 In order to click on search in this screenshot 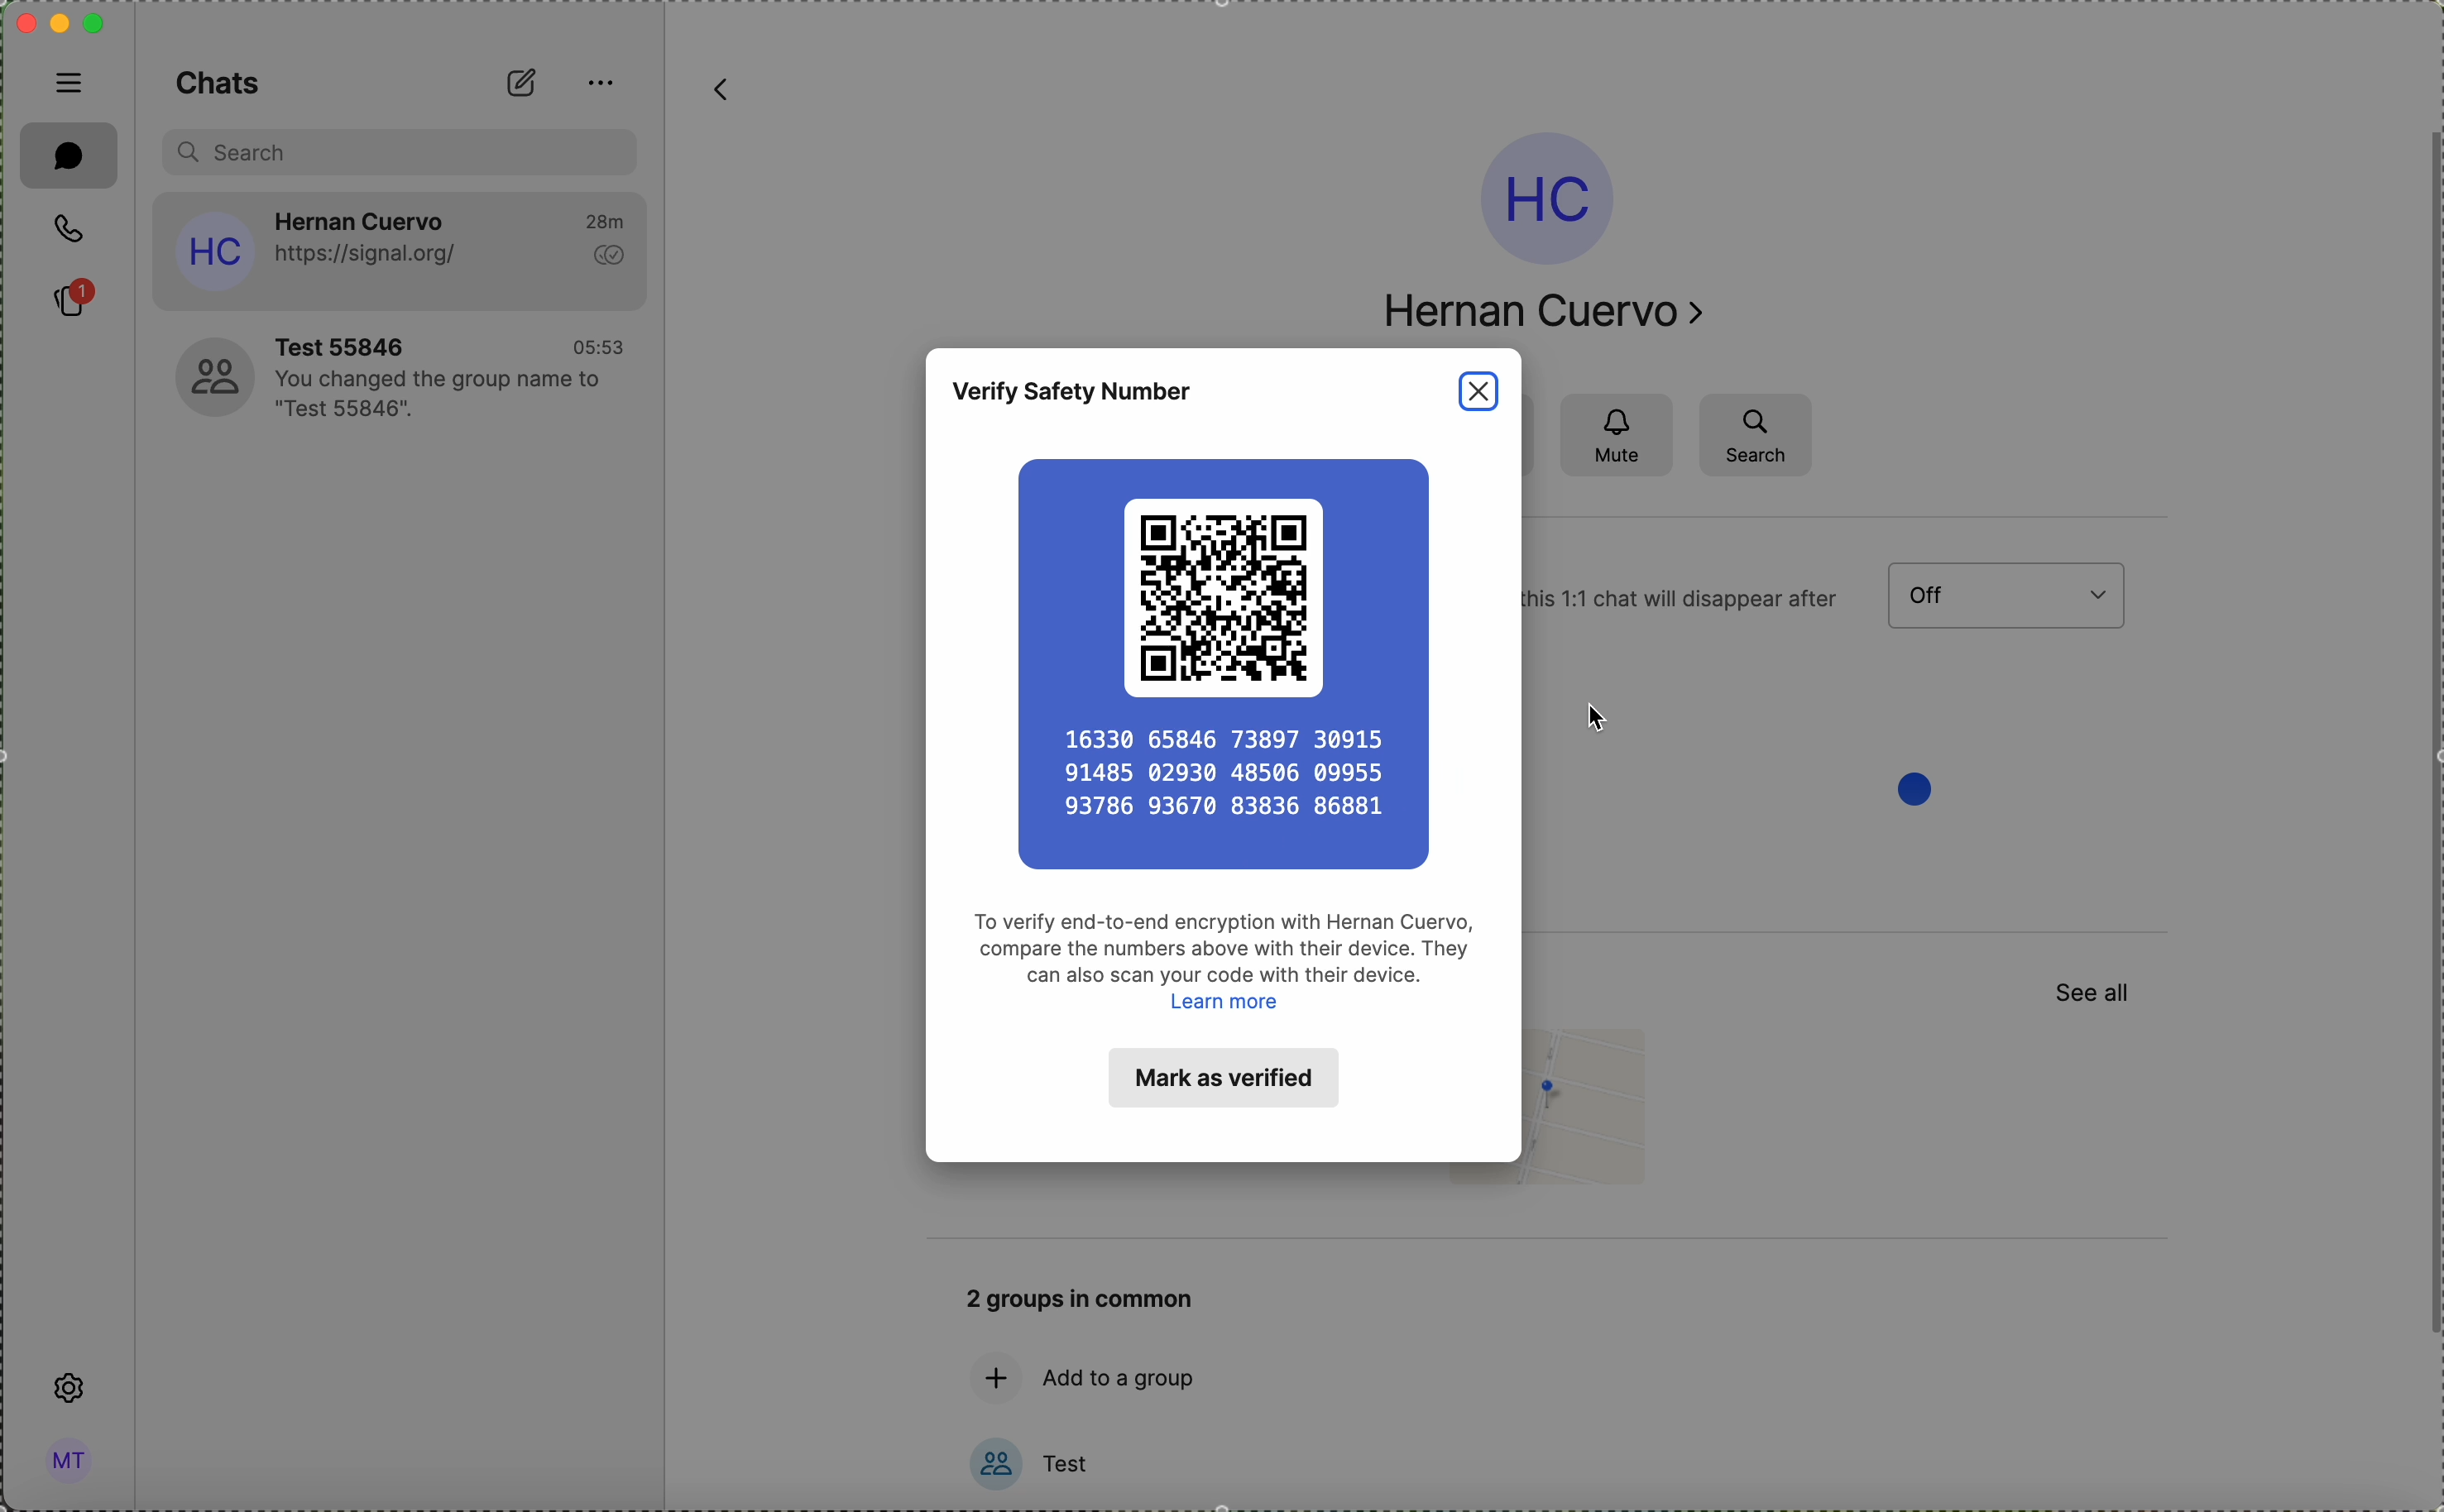, I will do `click(1756, 433)`.